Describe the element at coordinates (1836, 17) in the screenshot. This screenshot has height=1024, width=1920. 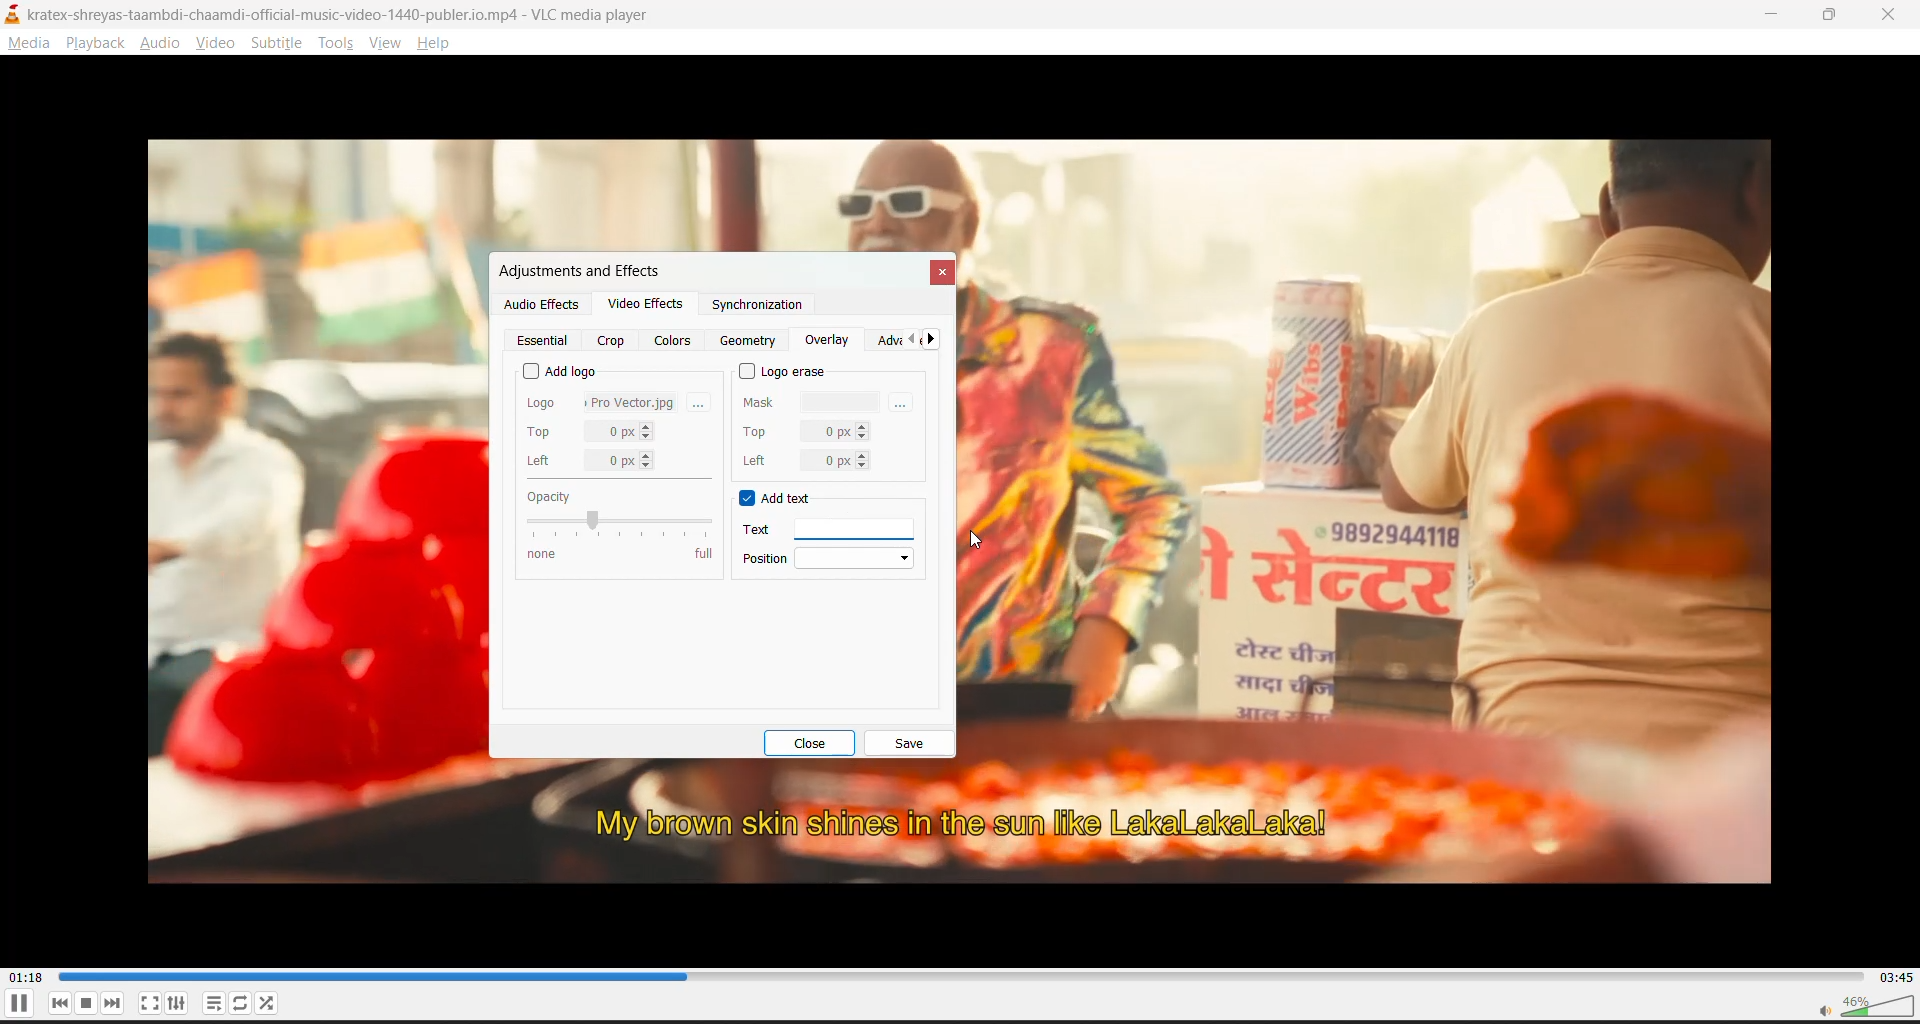
I see `maximize` at that location.